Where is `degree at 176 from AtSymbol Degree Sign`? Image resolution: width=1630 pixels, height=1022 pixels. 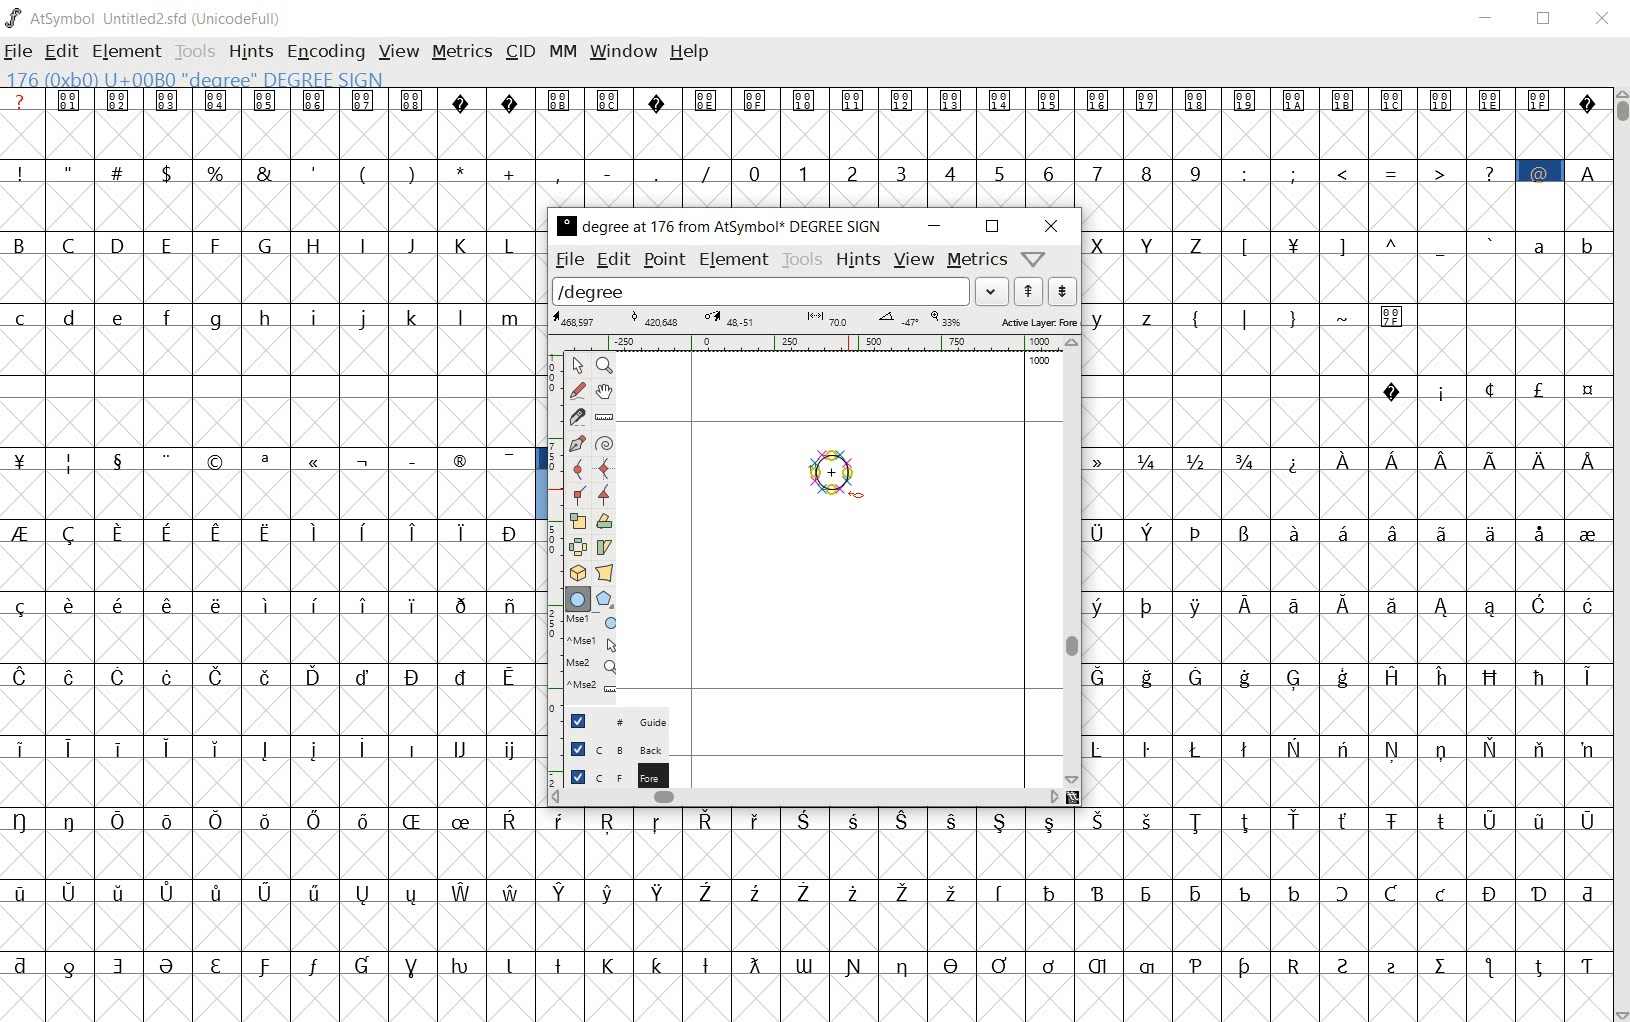 degree at 176 from AtSymbol Degree Sign is located at coordinates (718, 228).